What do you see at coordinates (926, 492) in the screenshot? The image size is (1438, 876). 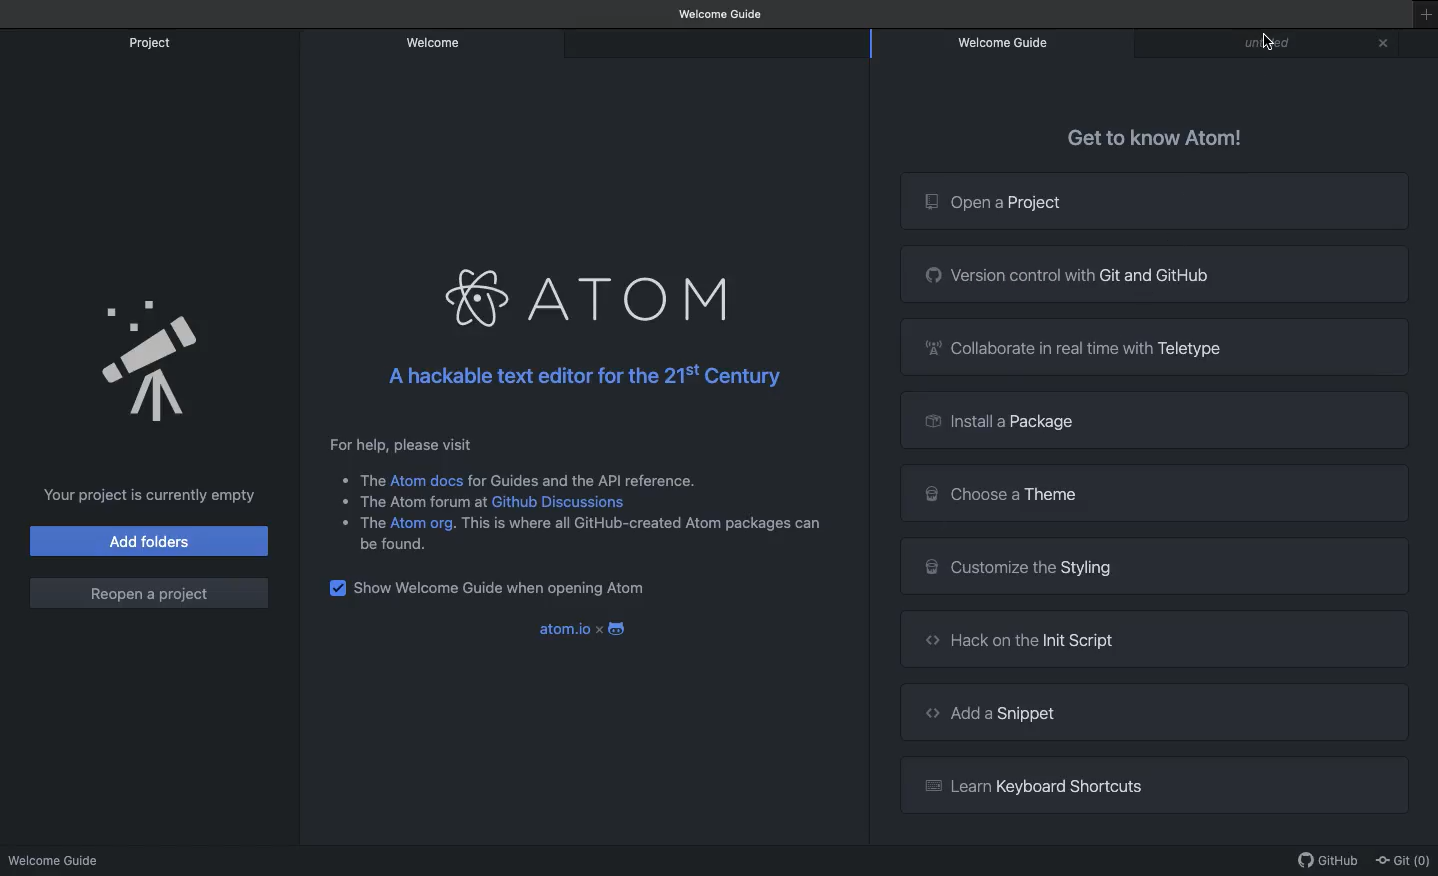 I see `theme` at bounding box center [926, 492].